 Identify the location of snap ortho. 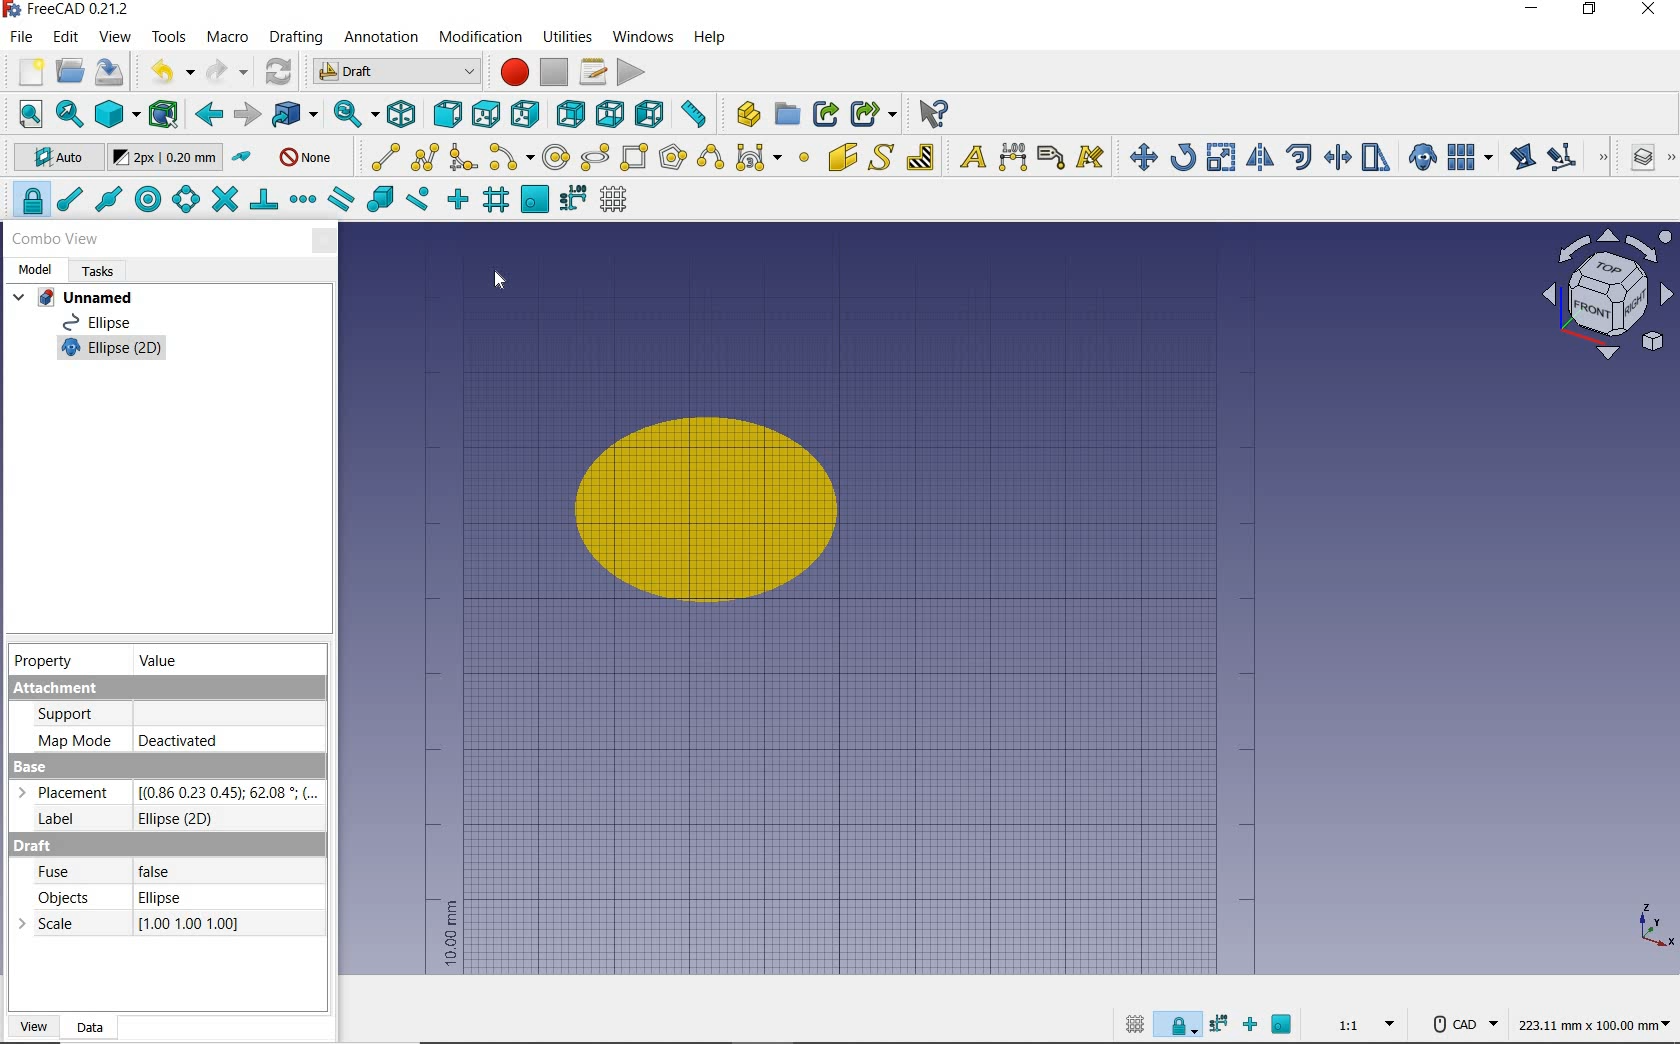
(1250, 1024).